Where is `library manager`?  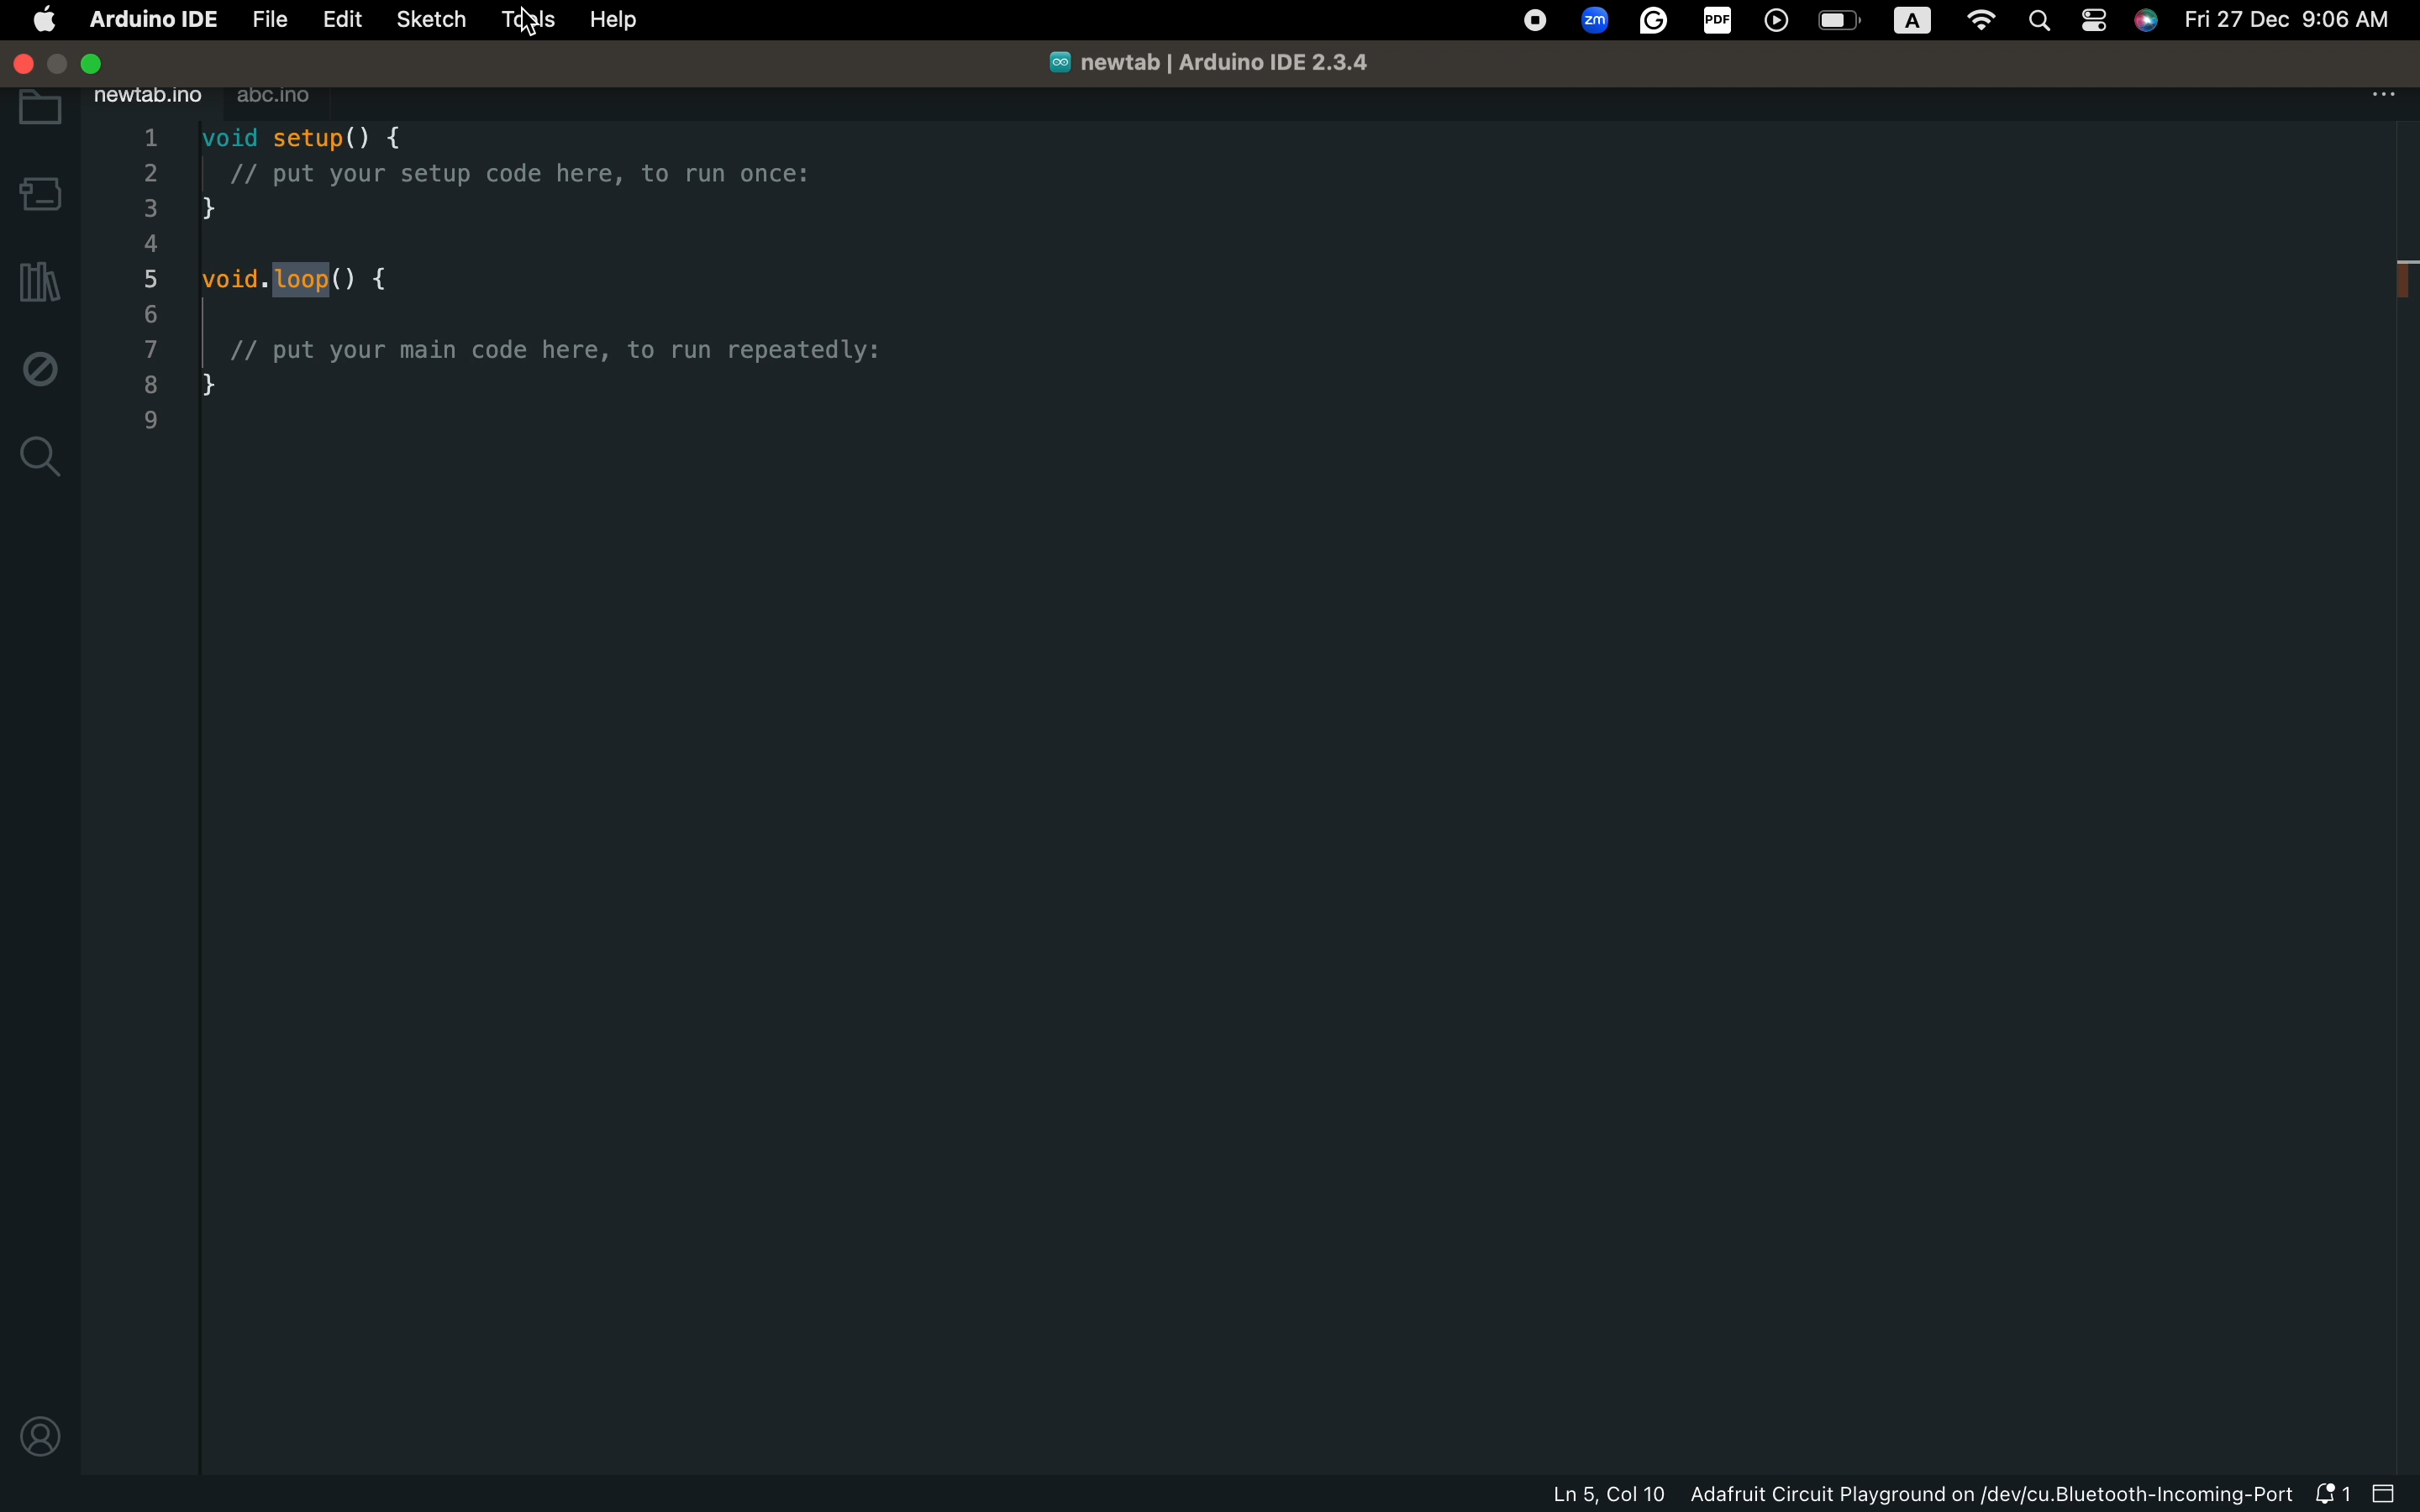
library manager is located at coordinates (41, 282).